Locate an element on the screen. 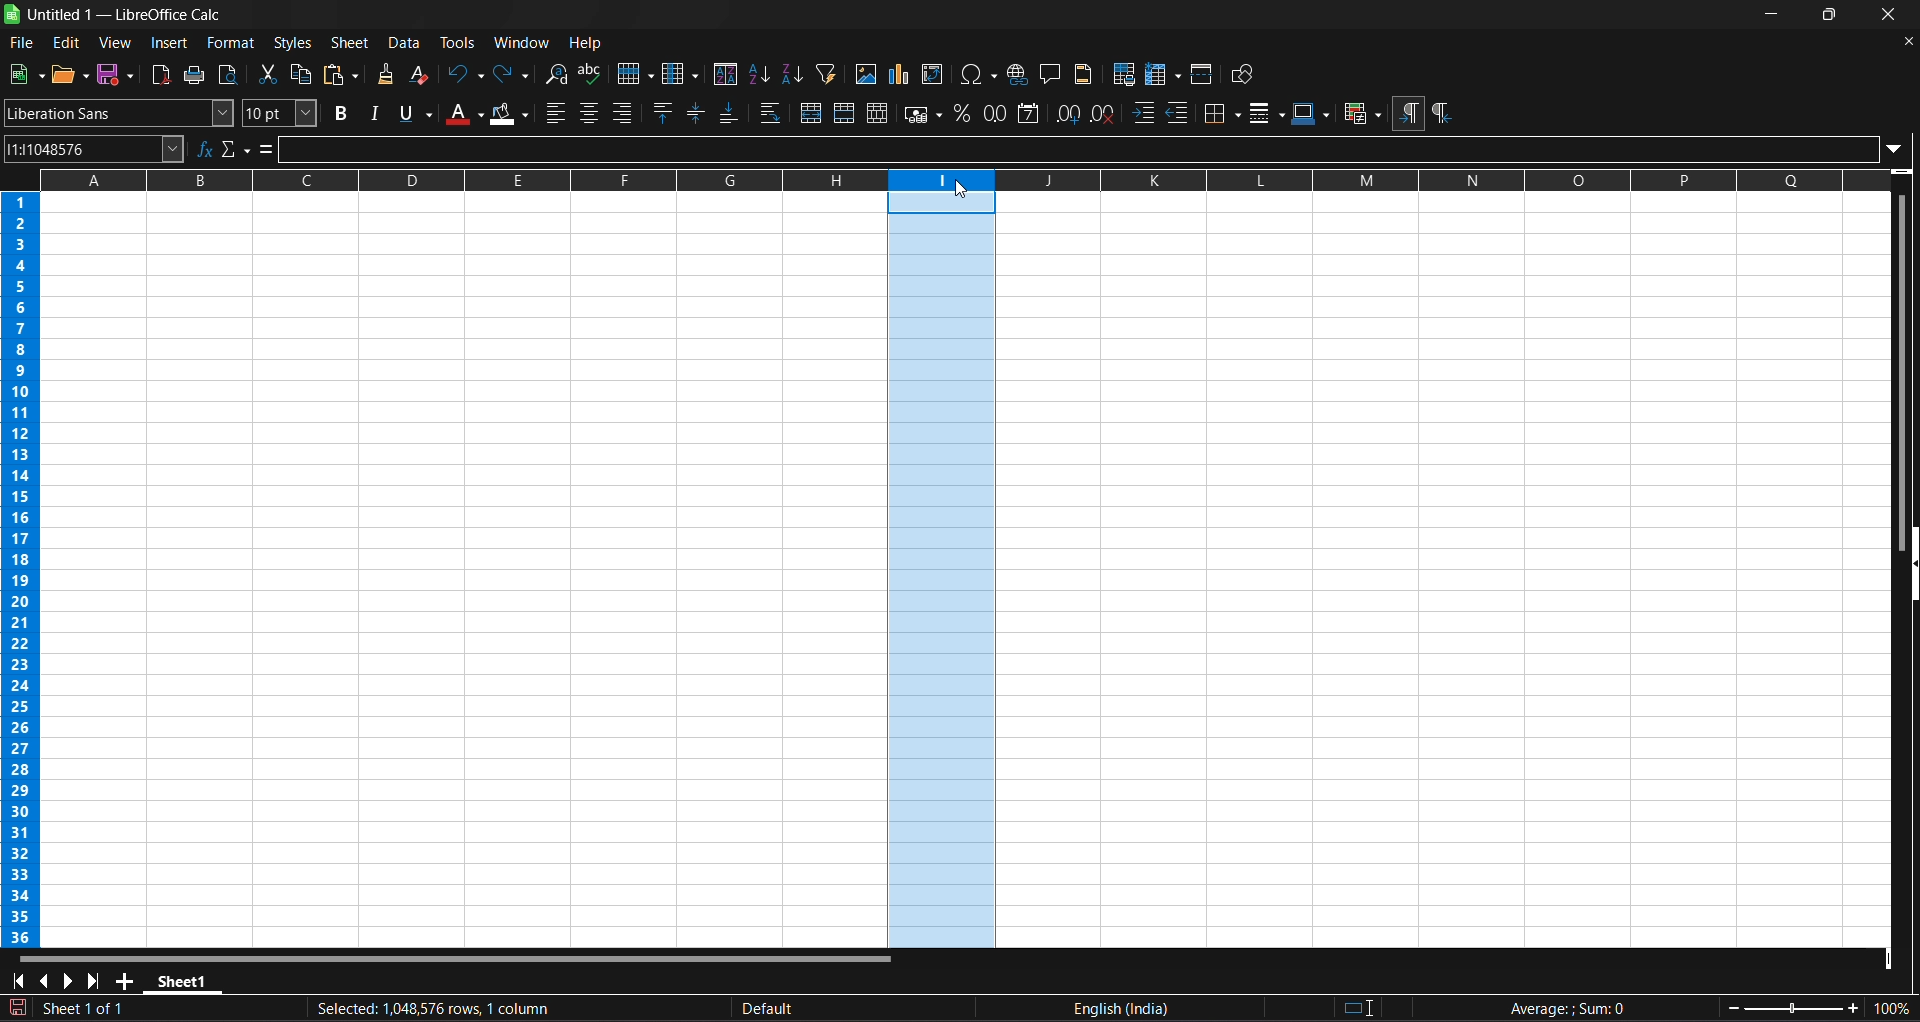 This screenshot has height=1022, width=1920. new is located at coordinates (27, 73).